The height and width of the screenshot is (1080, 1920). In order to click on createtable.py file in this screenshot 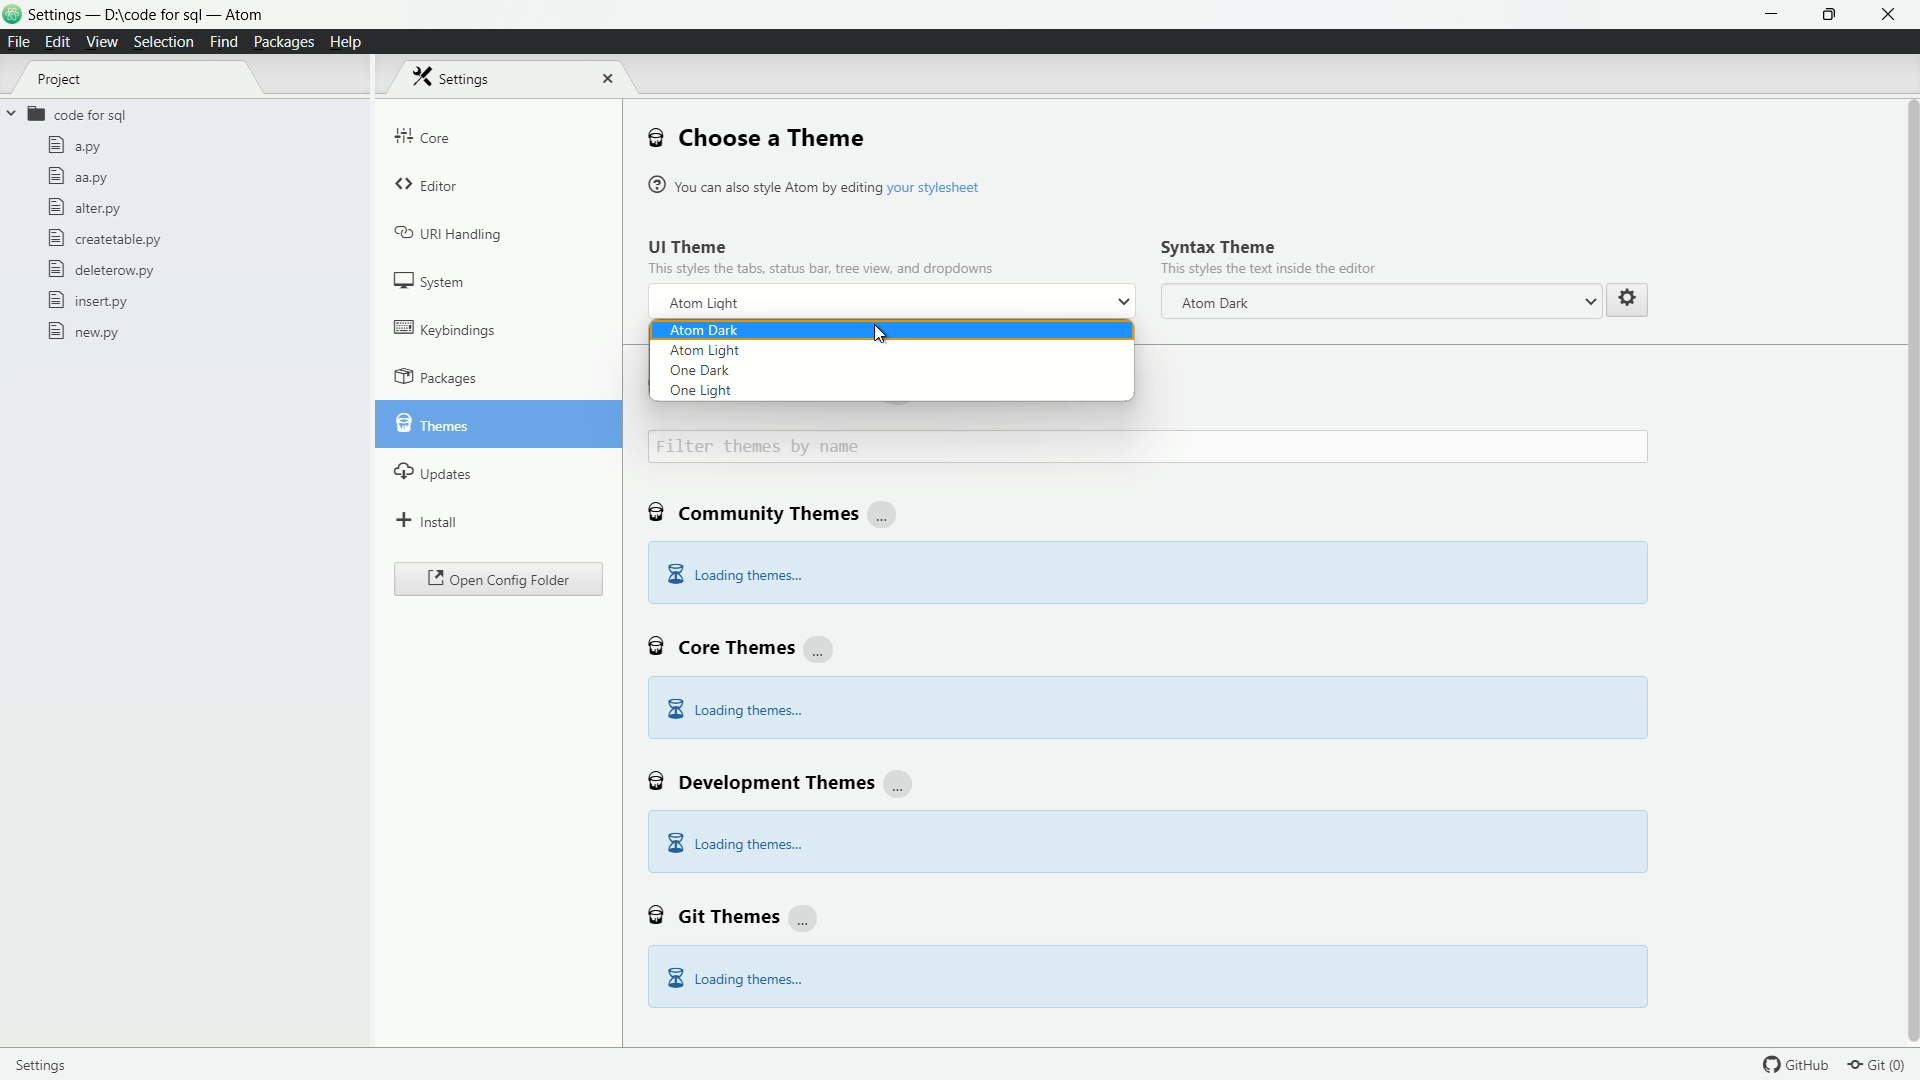, I will do `click(102, 238)`.